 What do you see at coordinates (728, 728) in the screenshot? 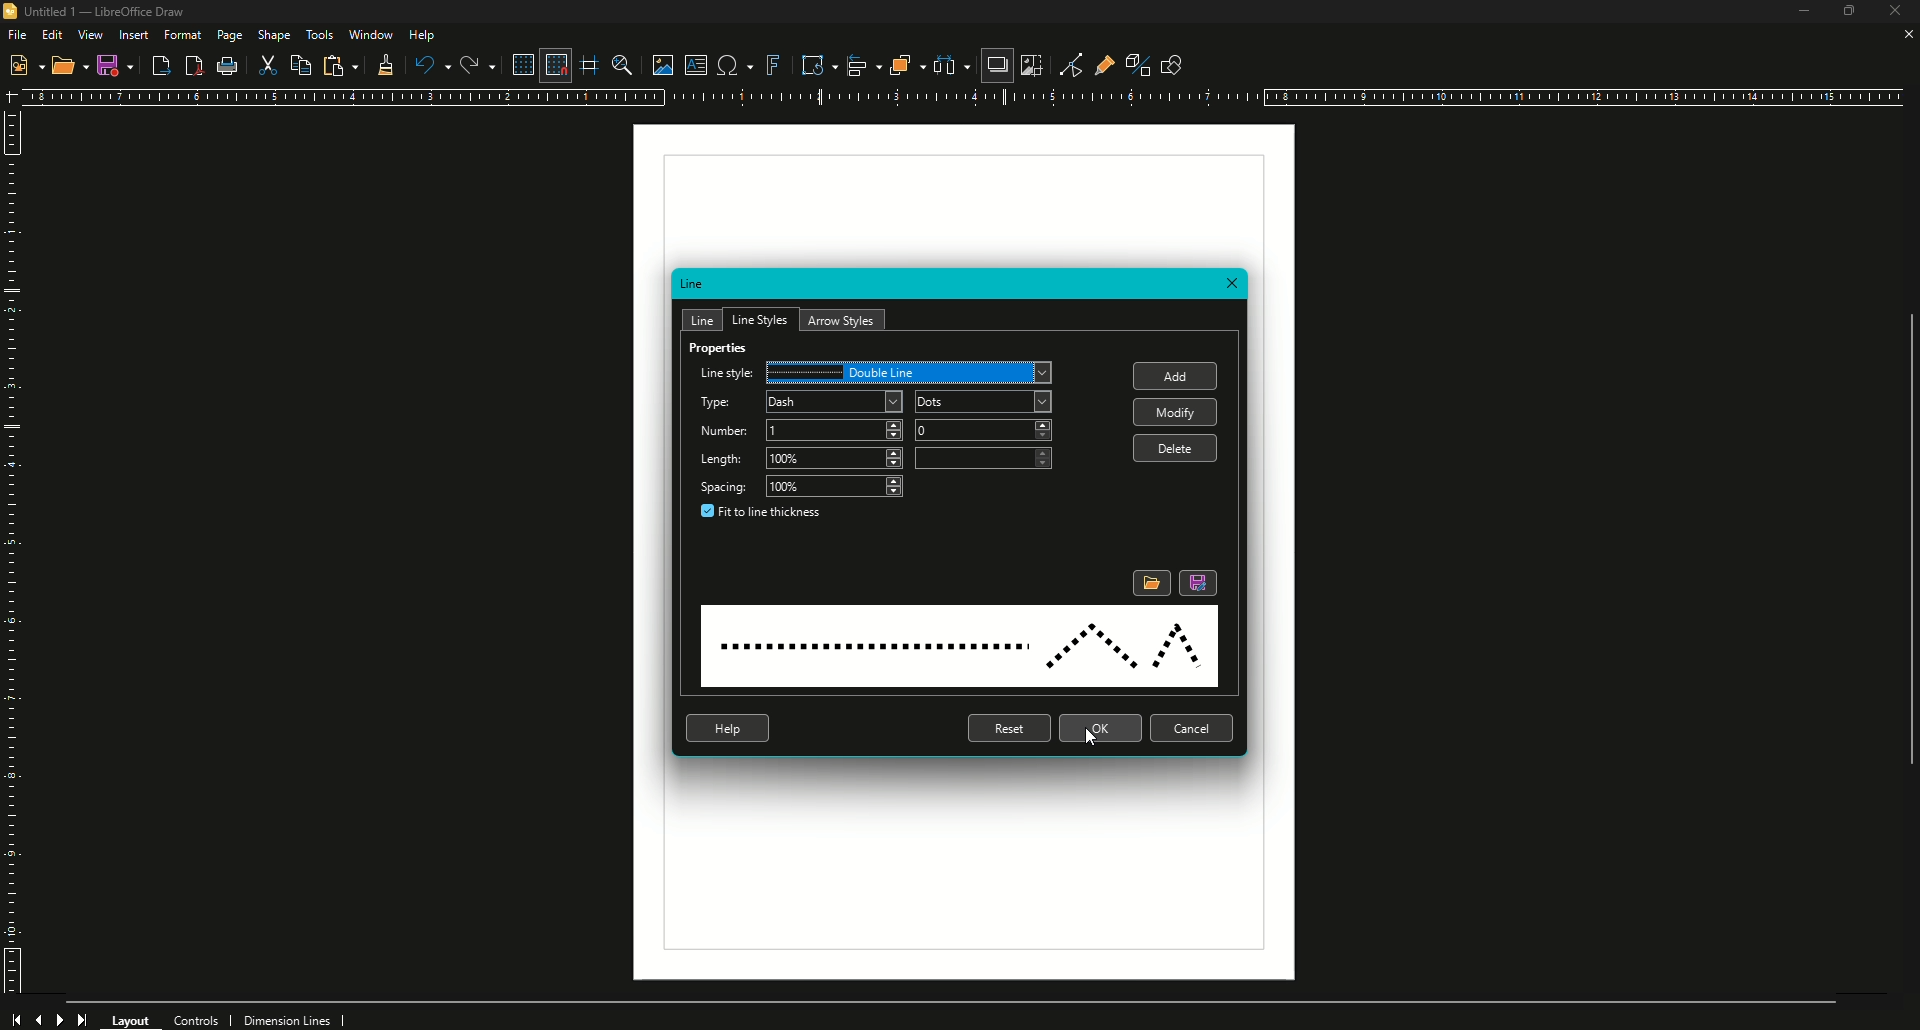
I see `Help` at bounding box center [728, 728].